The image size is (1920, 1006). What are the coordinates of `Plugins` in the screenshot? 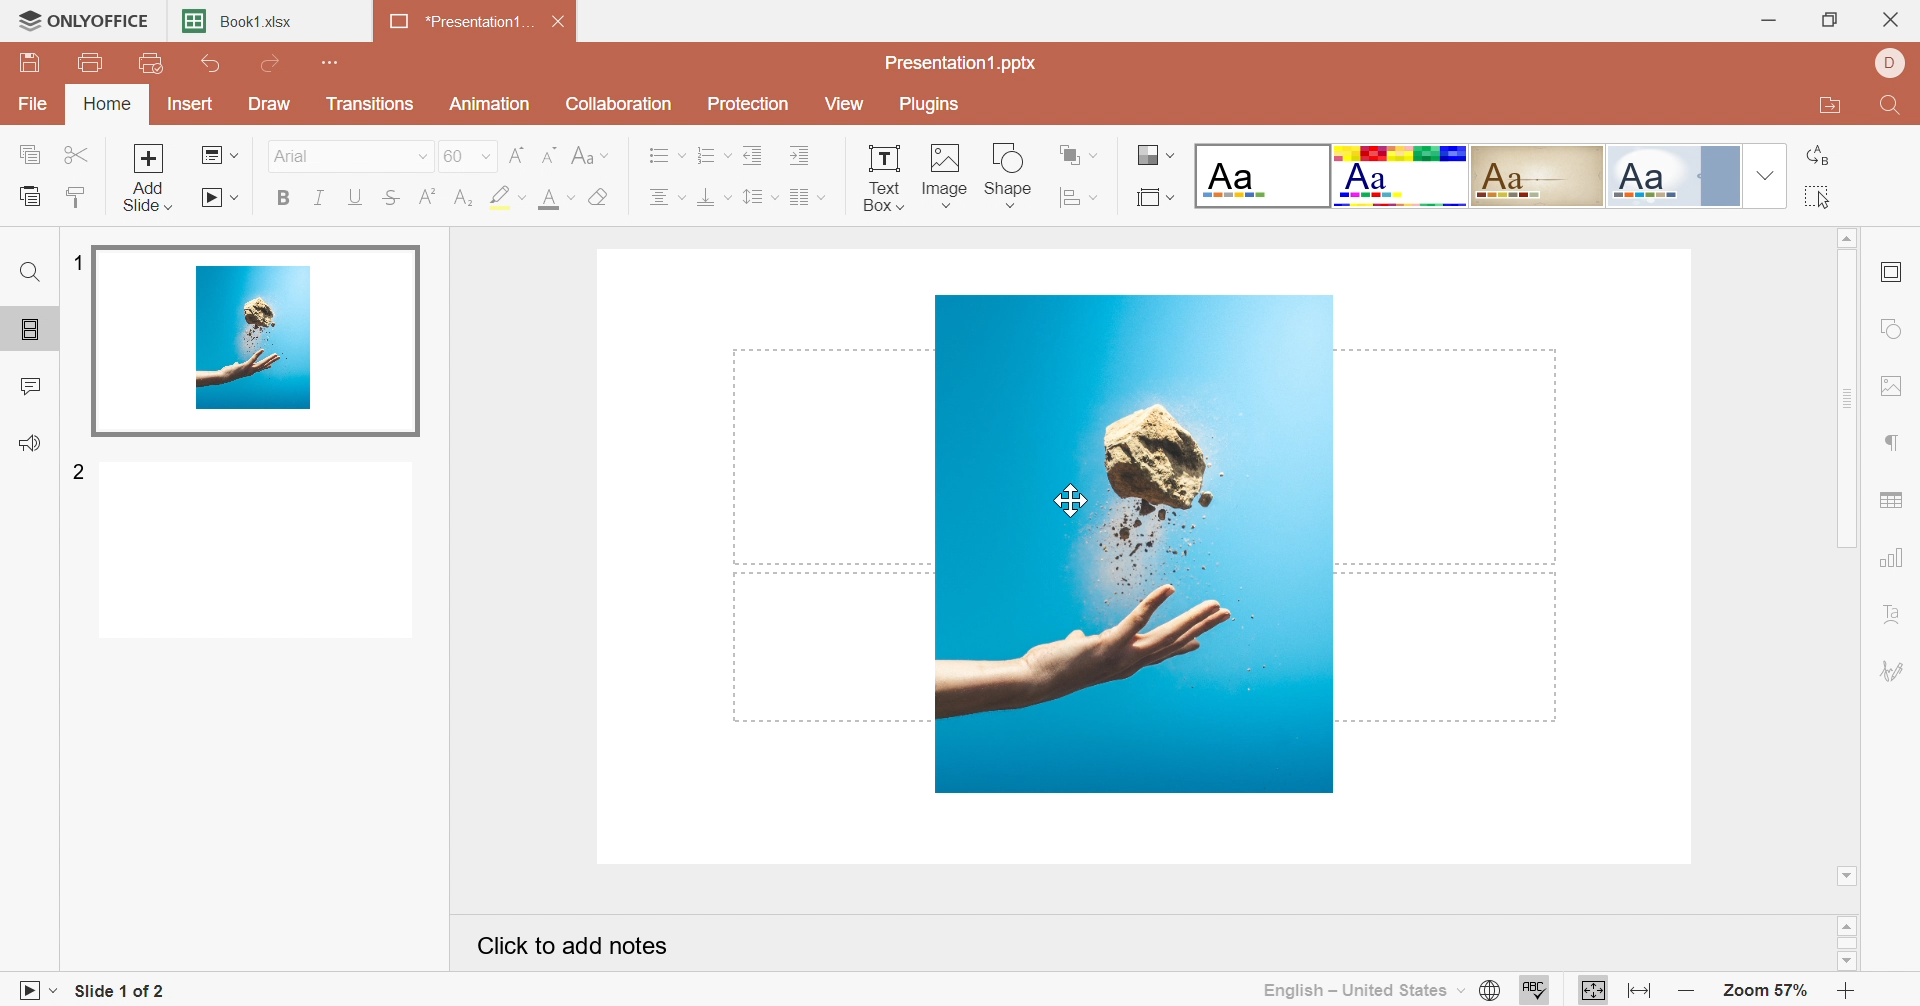 It's located at (933, 105).